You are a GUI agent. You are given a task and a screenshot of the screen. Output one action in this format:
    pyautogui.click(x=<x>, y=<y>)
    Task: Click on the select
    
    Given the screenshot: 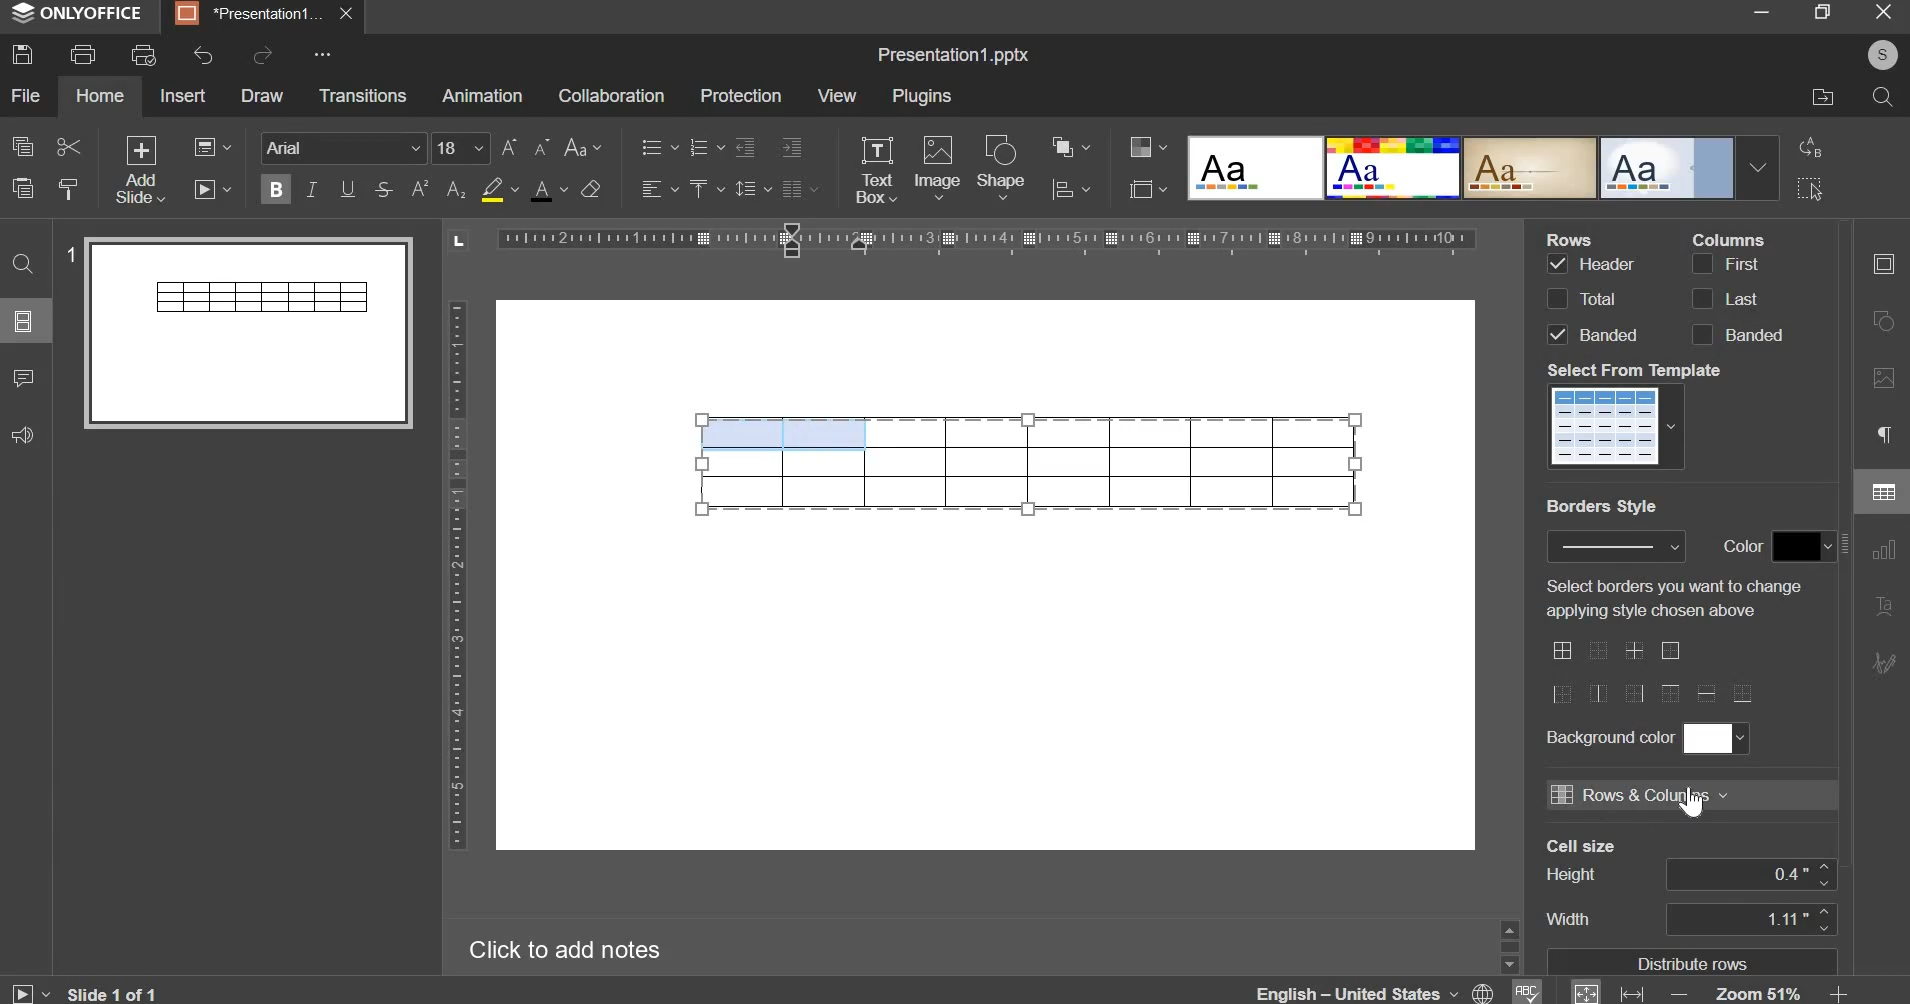 What is the action you would take?
    pyautogui.click(x=1810, y=191)
    